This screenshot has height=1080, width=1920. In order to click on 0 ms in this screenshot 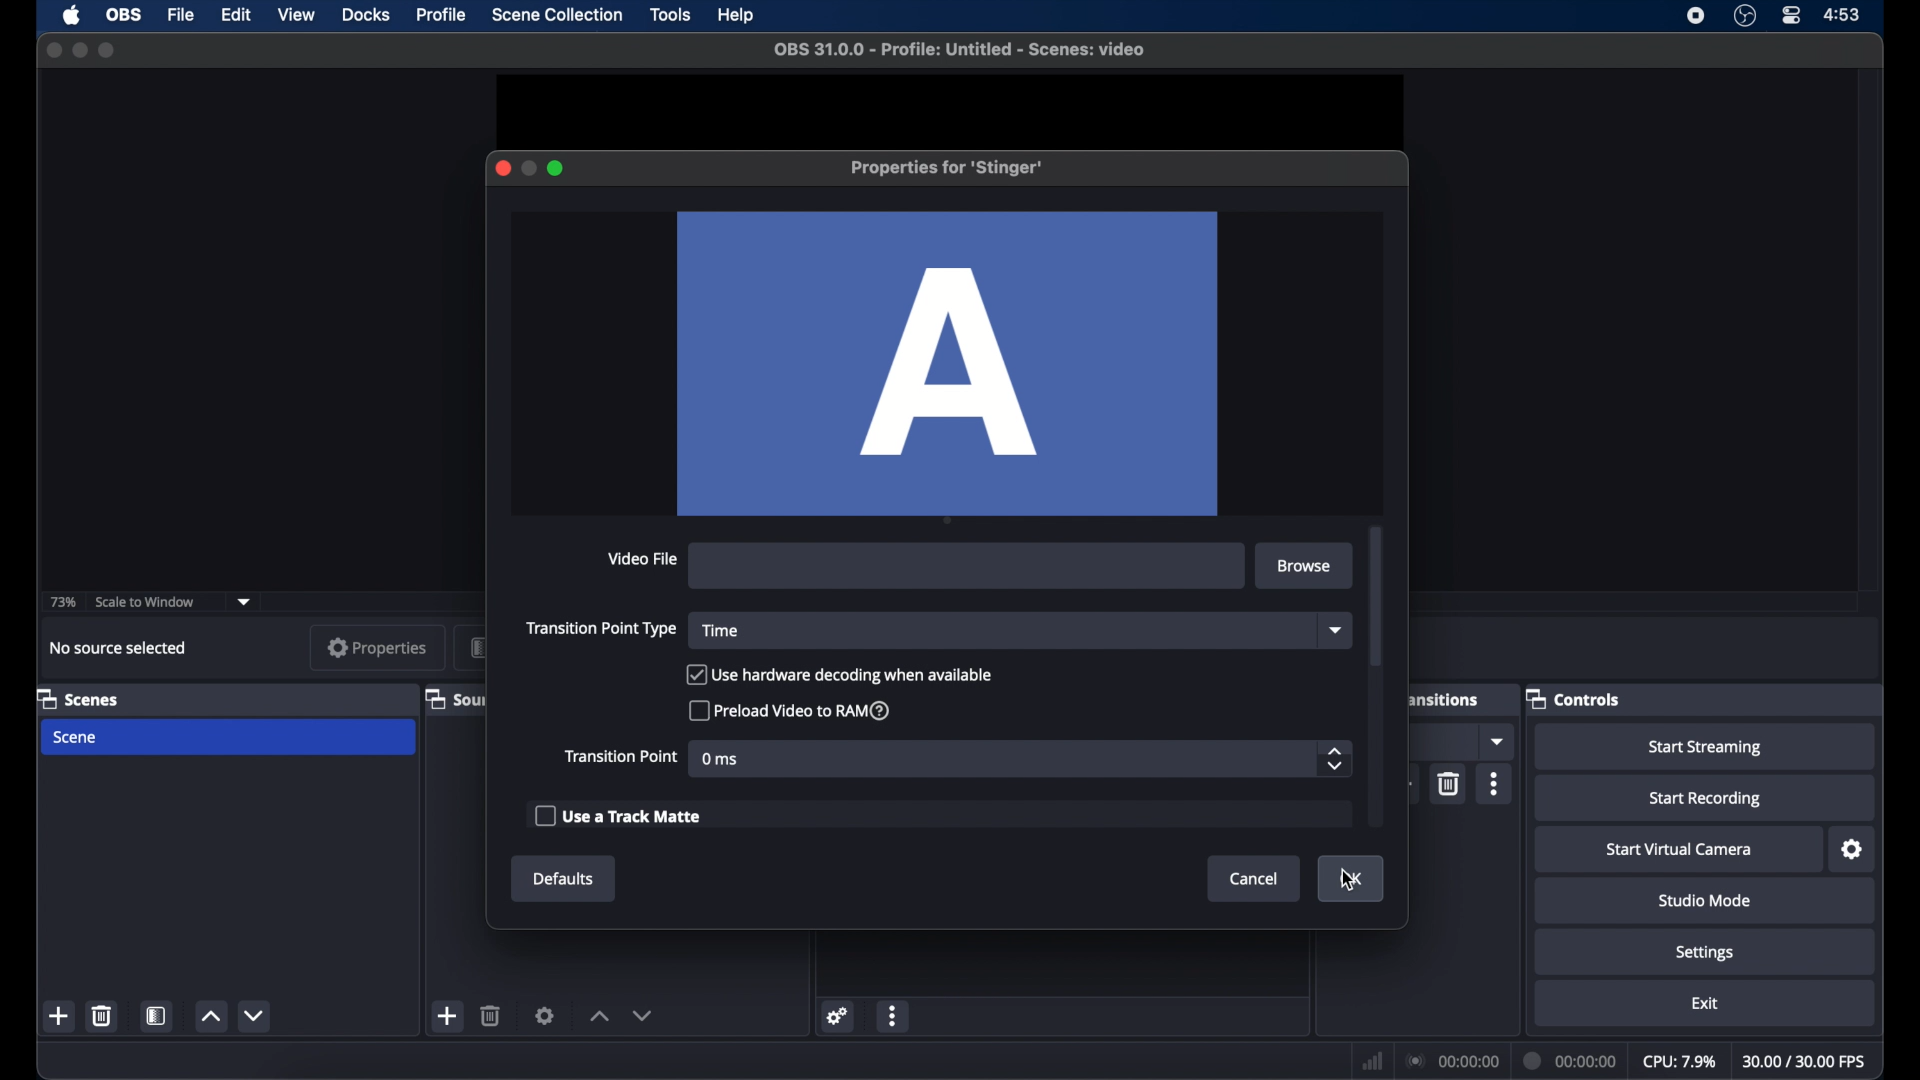, I will do `click(721, 759)`.